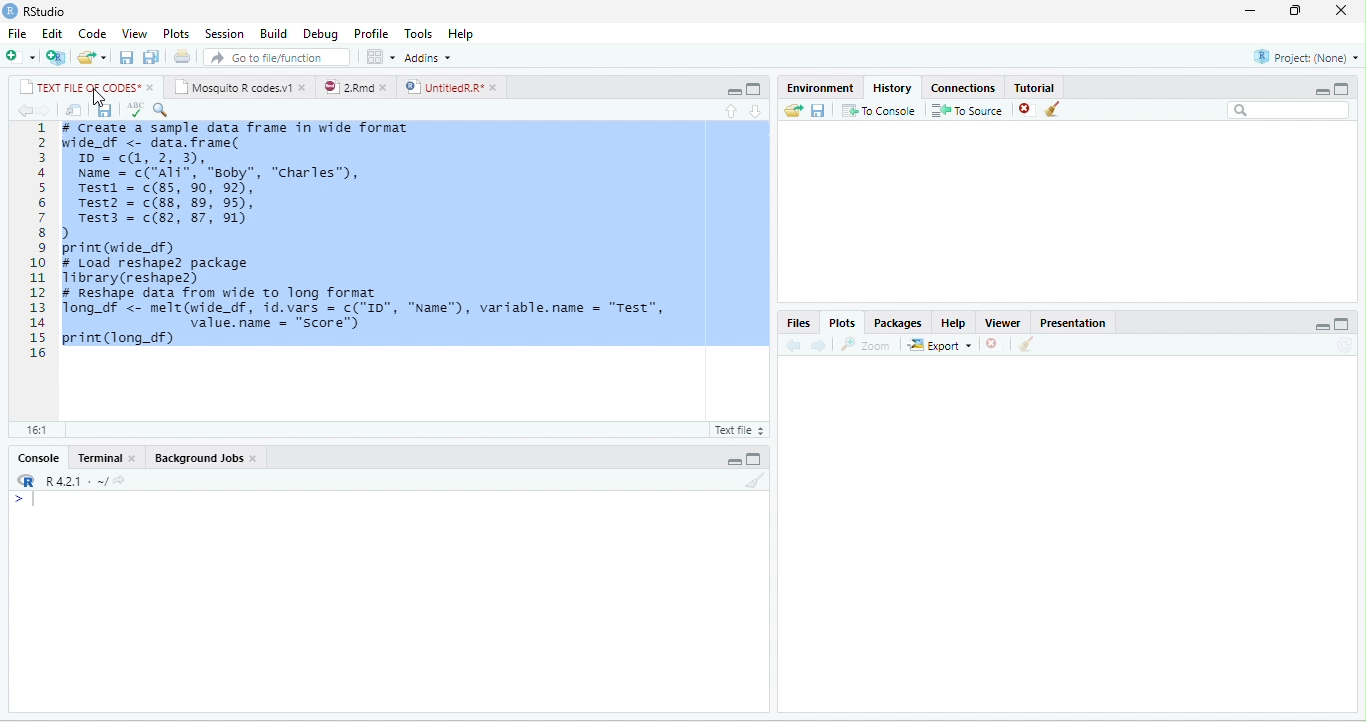 The image size is (1366, 722). What do you see at coordinates (794, 346) in the screenshot?
I see `back` at bounding box center [794, 346].